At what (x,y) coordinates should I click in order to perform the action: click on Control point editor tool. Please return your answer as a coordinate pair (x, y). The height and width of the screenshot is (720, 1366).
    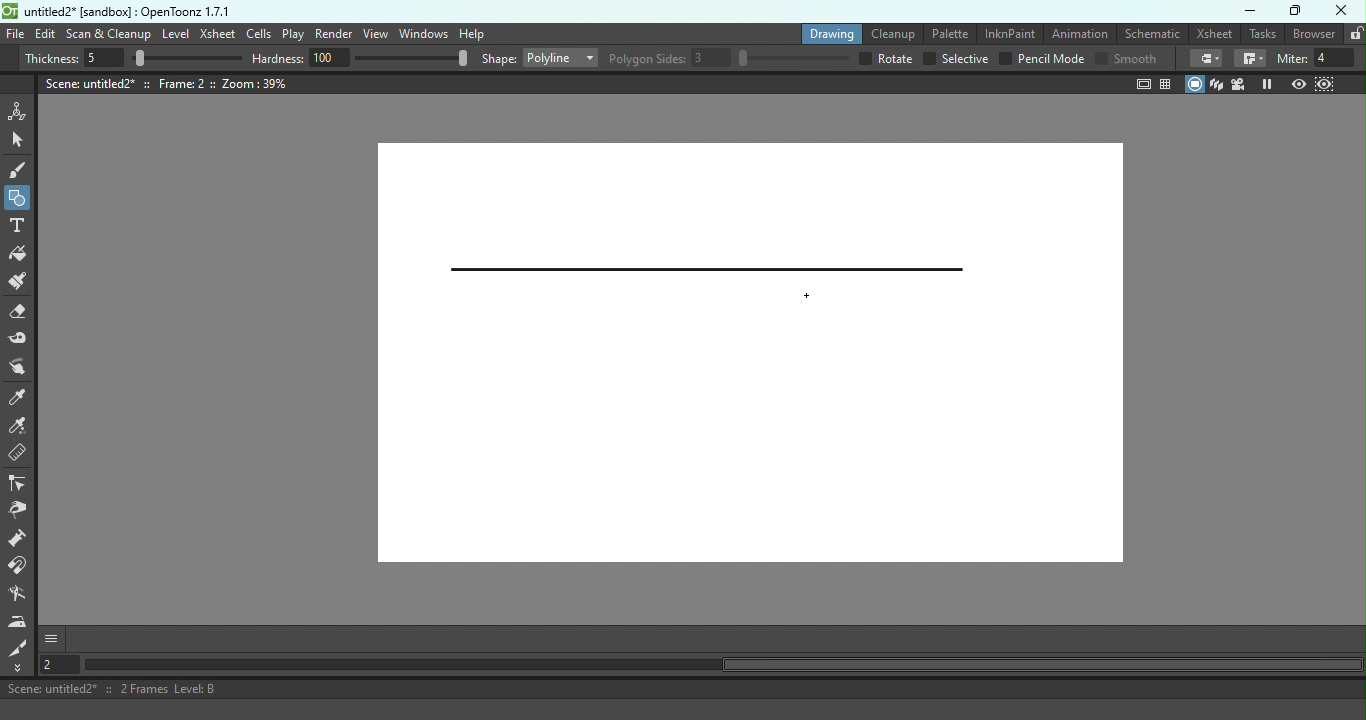
    Looking at the image, I should click on (20, 484).